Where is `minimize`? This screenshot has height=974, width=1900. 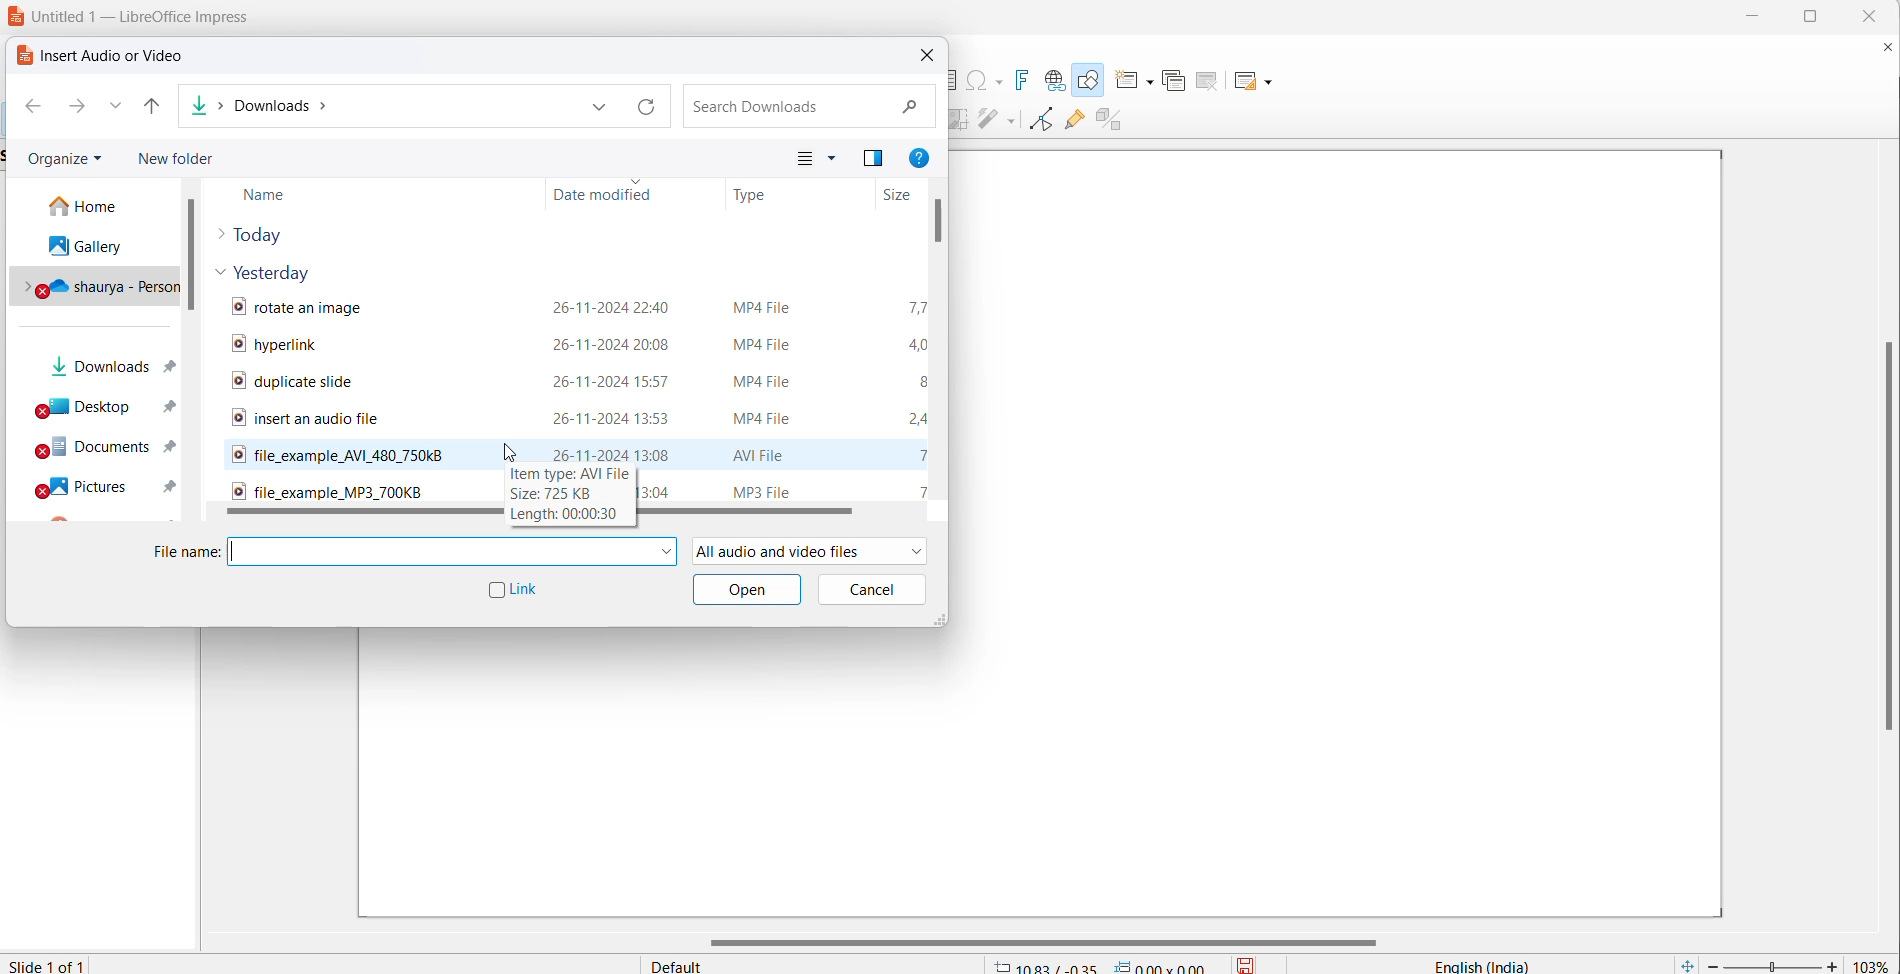 minimize is located at coordinates (1747, 15).